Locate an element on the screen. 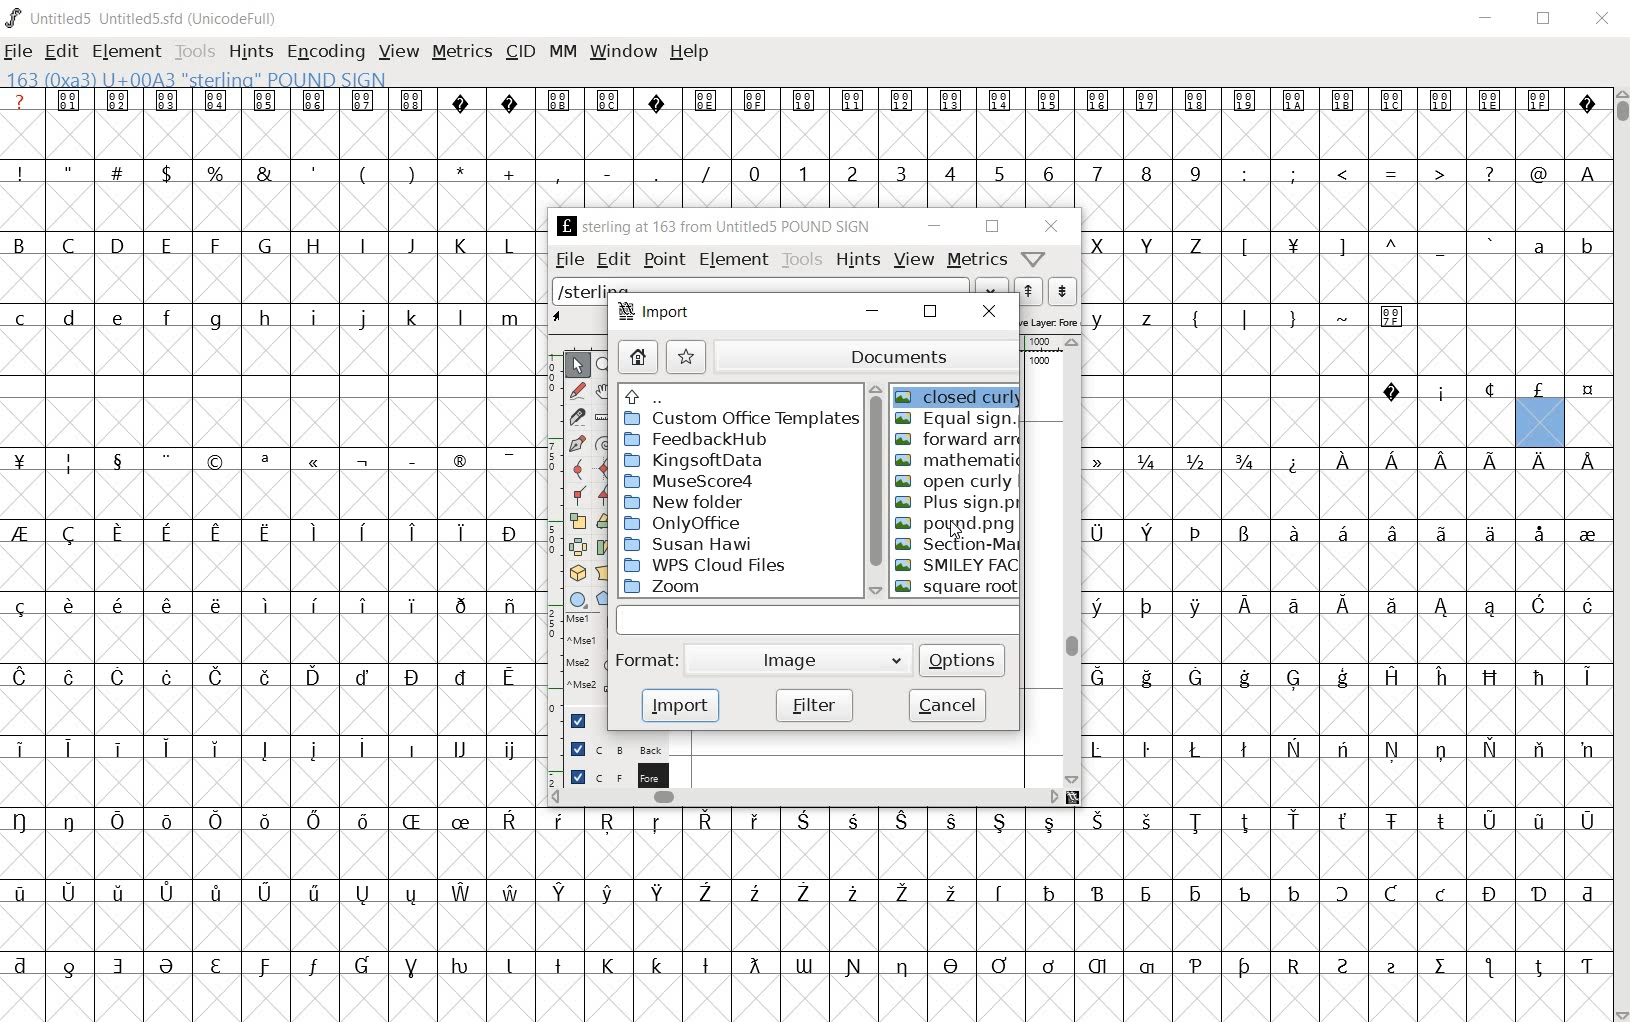  Symbol is located at coordinates (1588, 678).